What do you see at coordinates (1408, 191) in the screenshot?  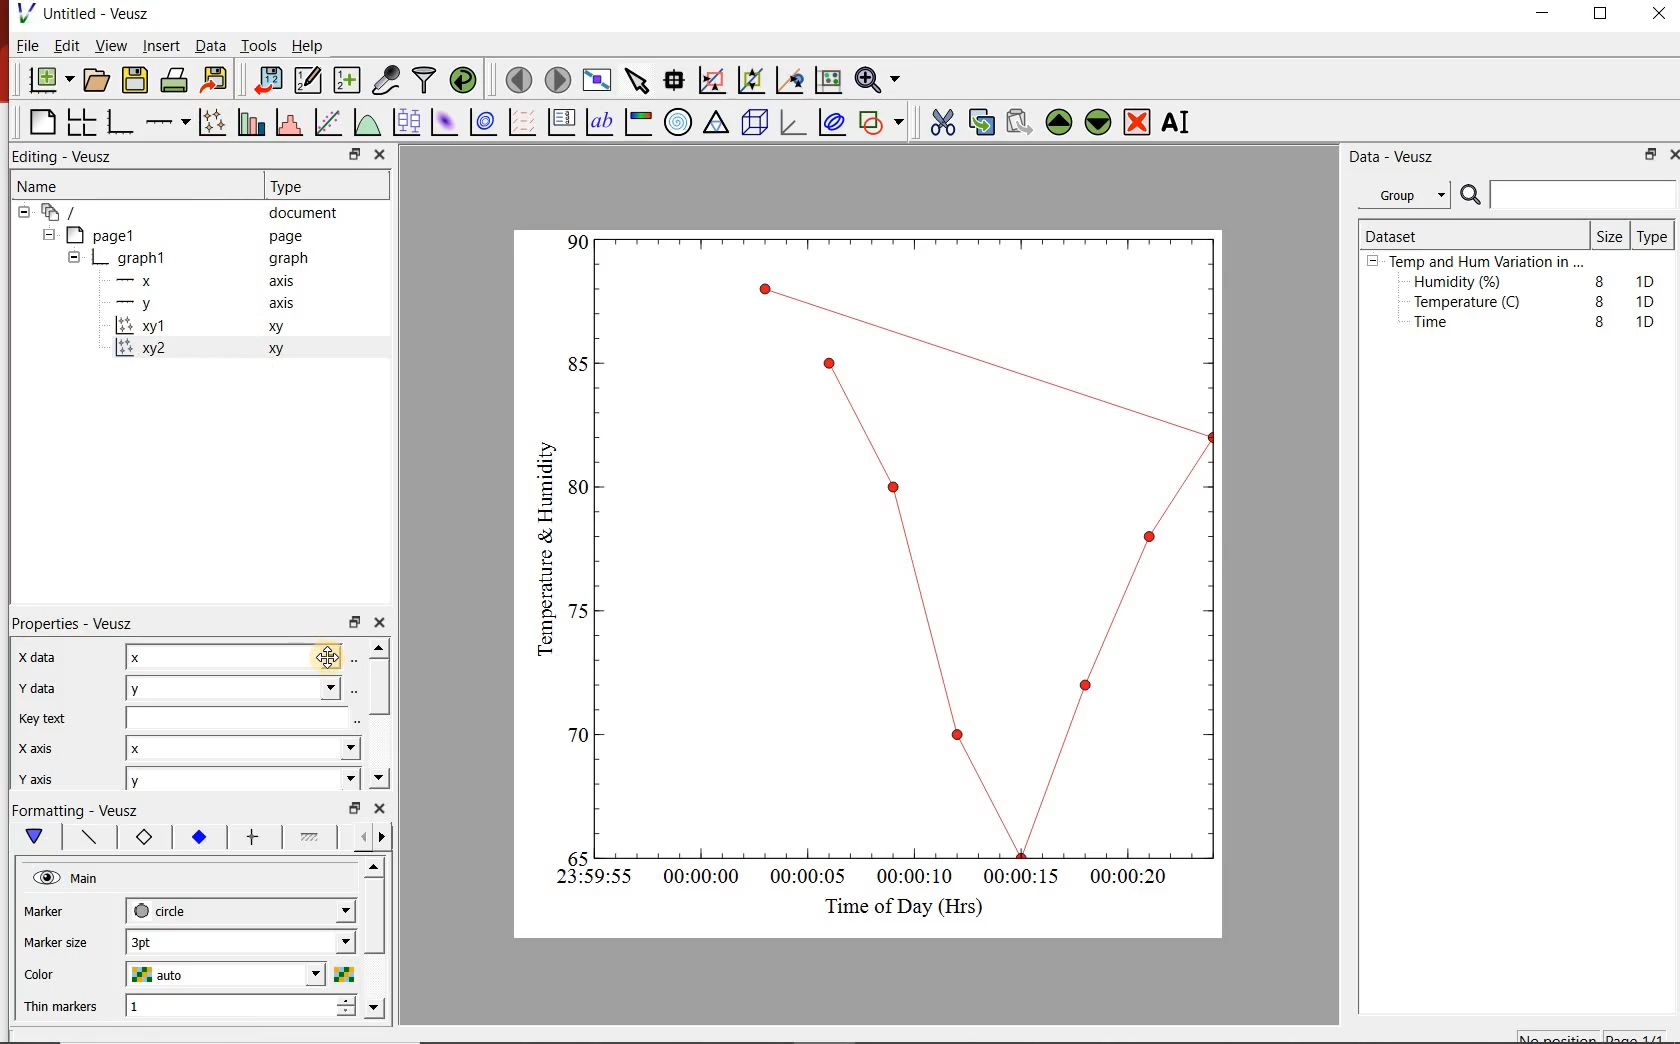 I see `Group.` at bounding box center [1408, 191].